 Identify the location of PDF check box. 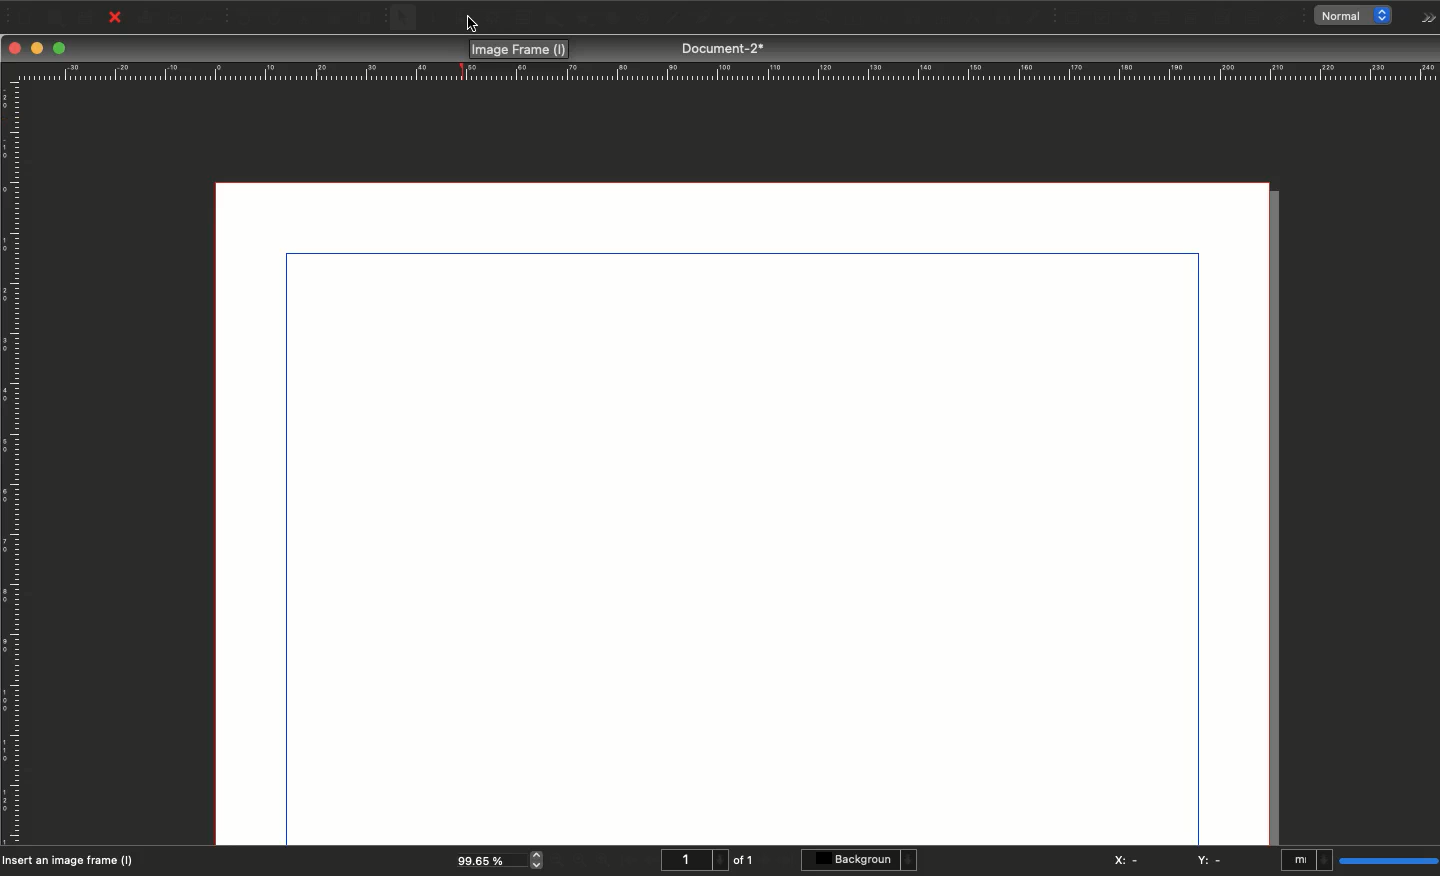
(1102, 18).